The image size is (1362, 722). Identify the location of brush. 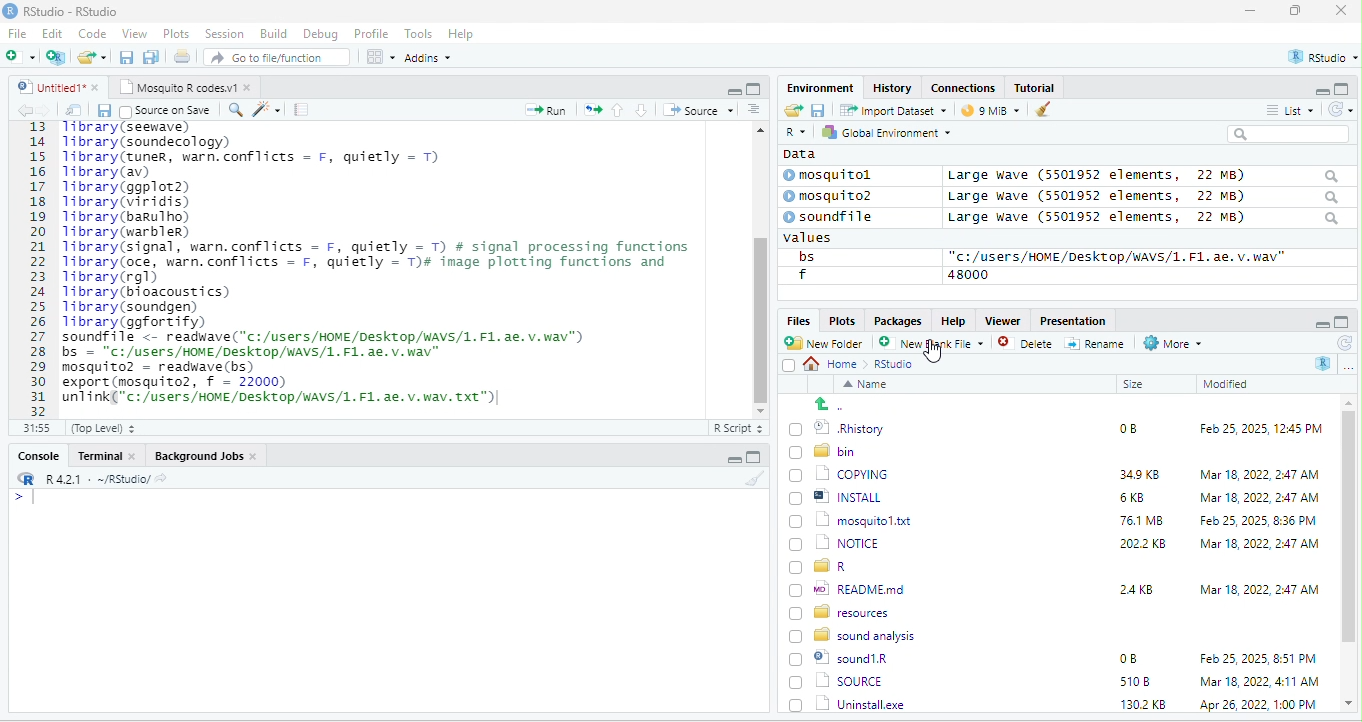
(1044, 111).